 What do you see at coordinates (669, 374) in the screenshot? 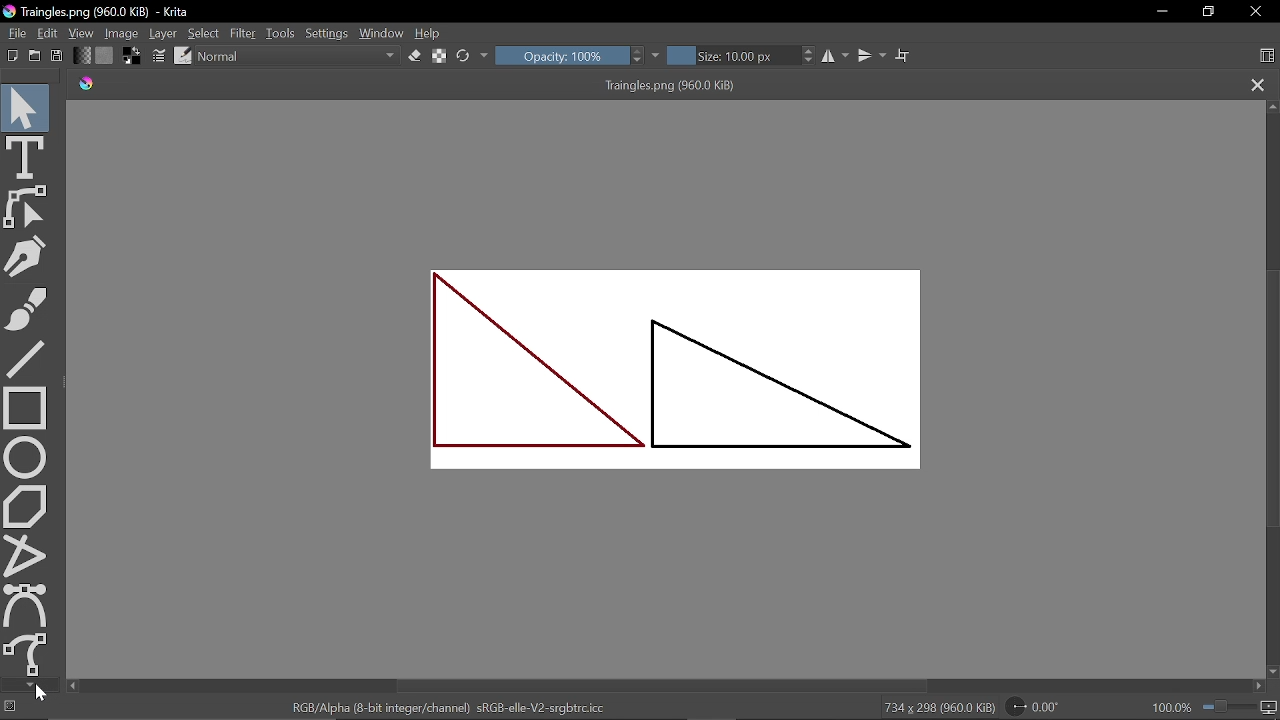
I see `Two triangles` at bounding box center [669, 374].